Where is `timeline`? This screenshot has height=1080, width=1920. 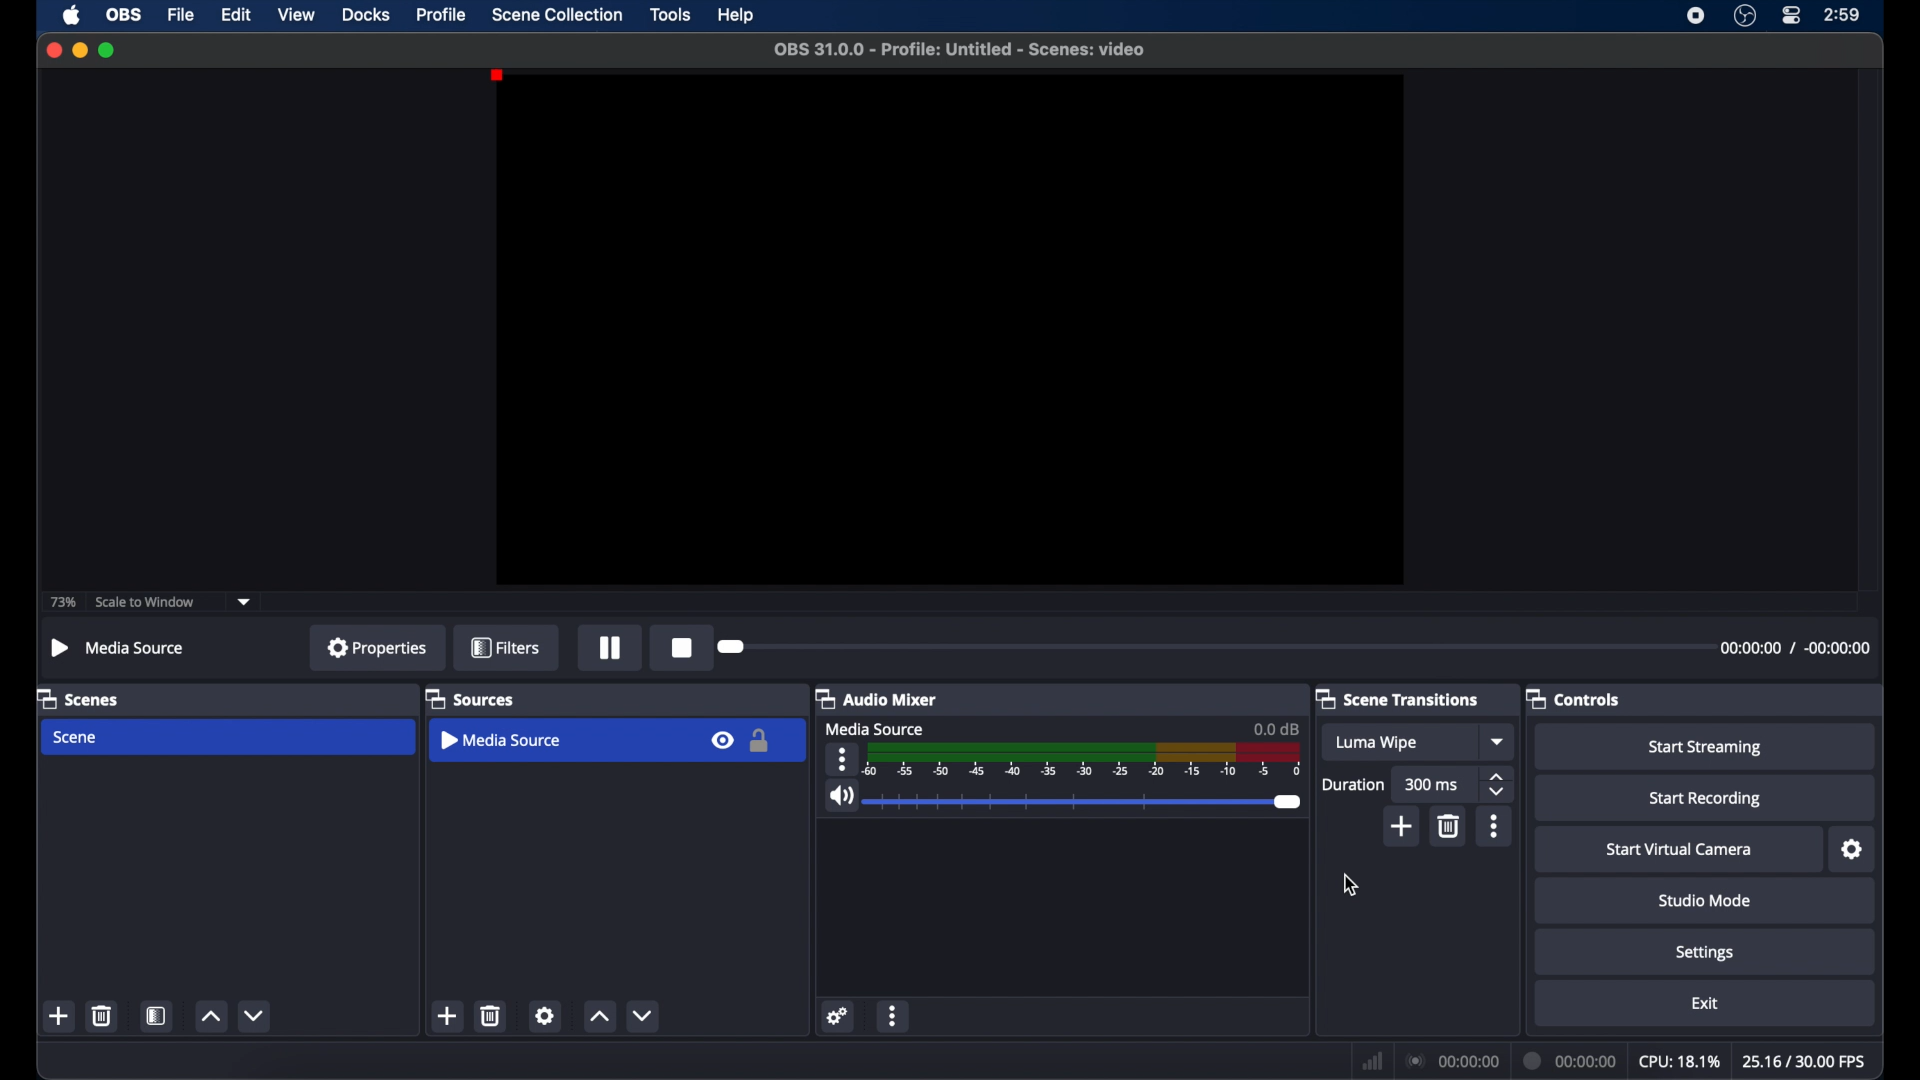 timeline is located at coordinates (1085, 762).